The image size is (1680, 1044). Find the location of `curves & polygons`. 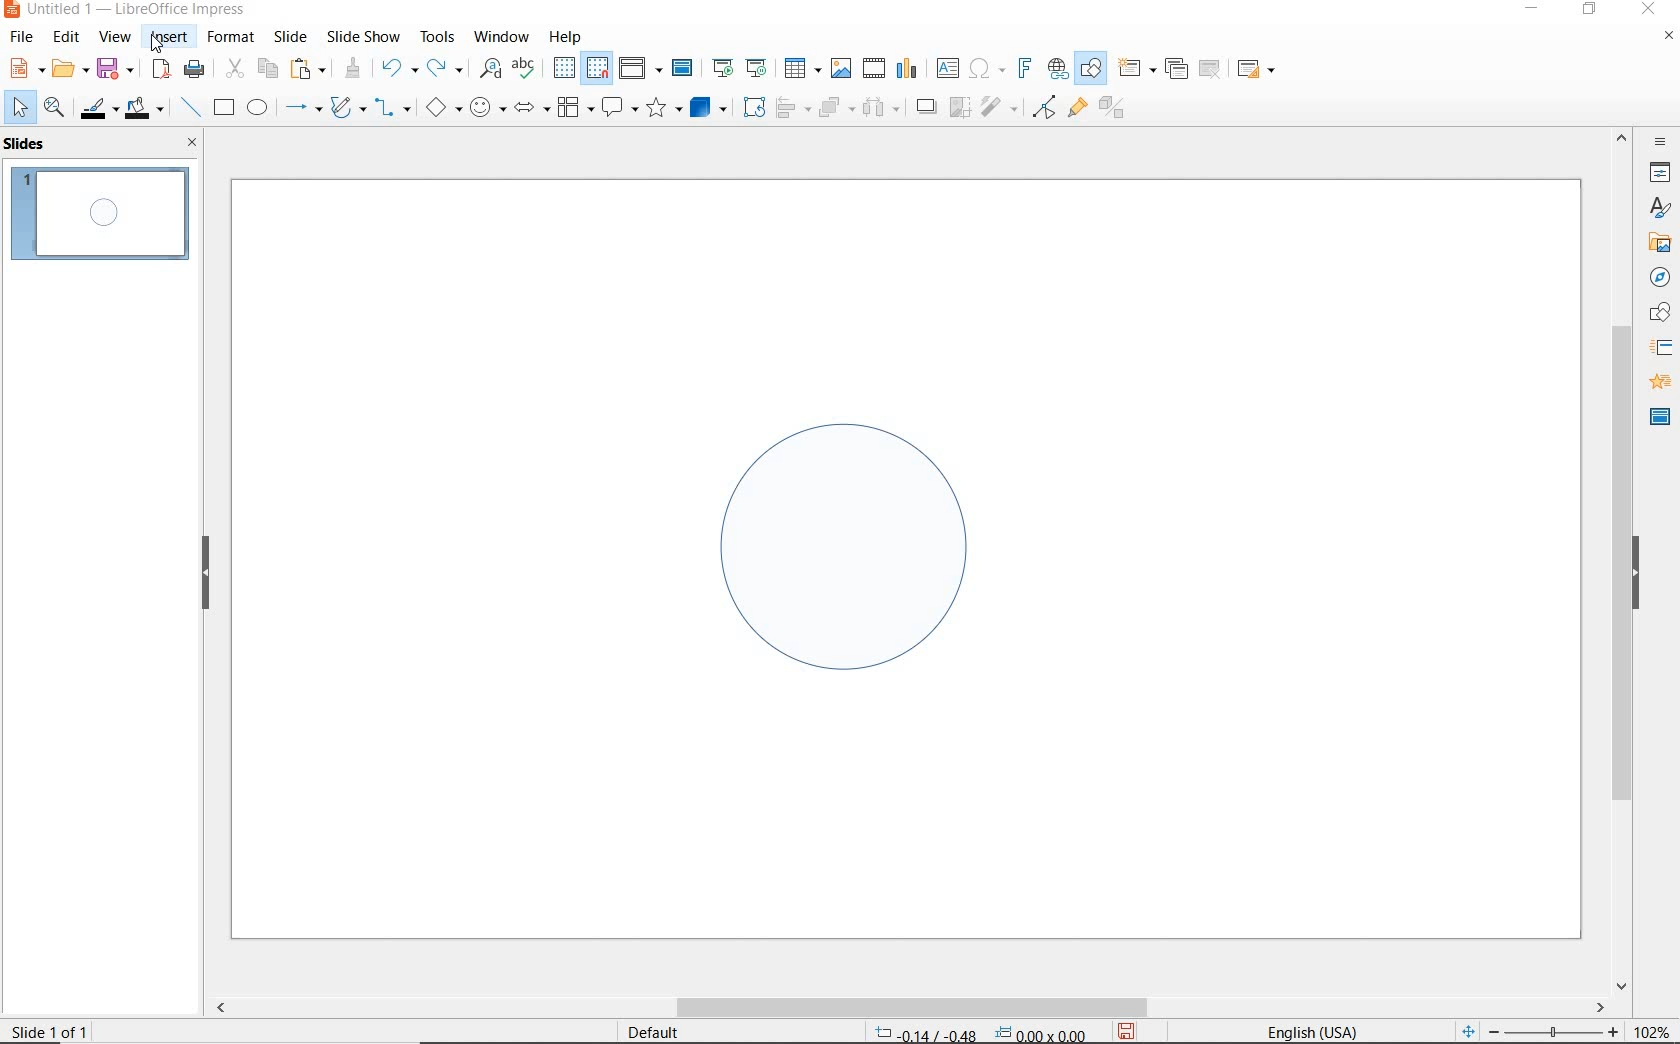

curves & polygons is located at coordinates (347, 108).